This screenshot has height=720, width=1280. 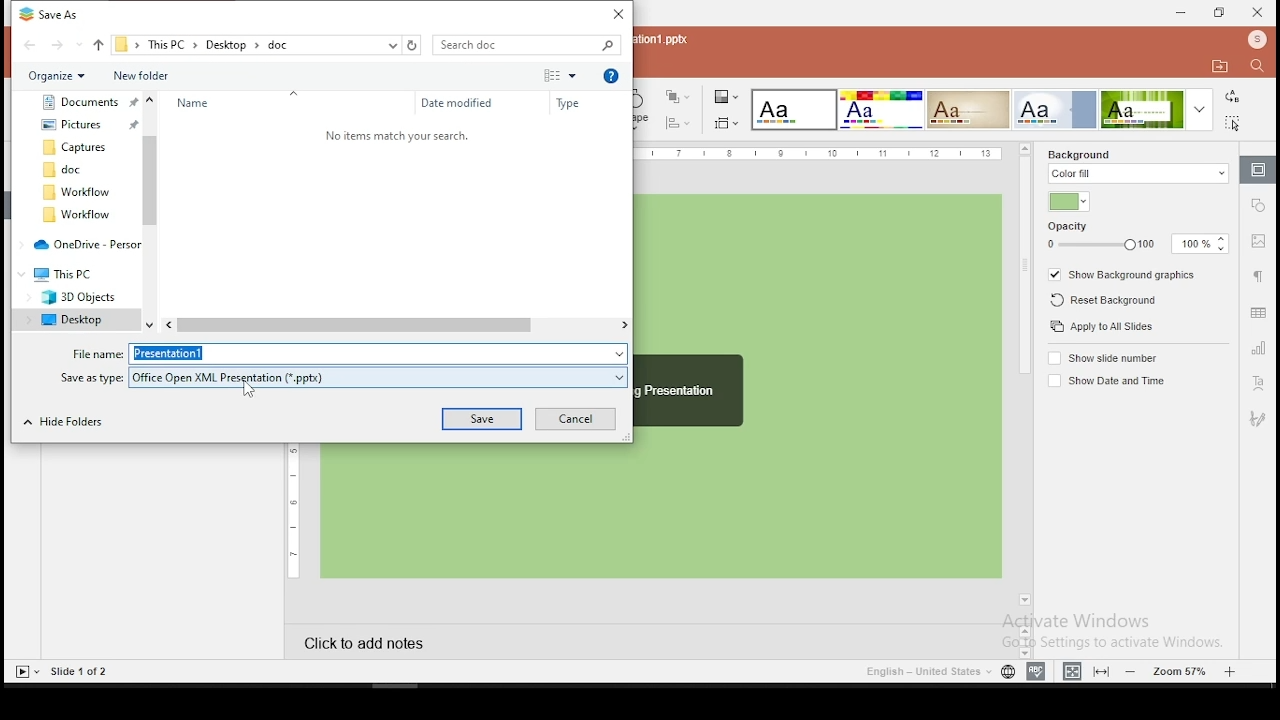 What do you see at coordinates (1258, 40) in the screenshot?
I see `profile` at bounding box center [1258, 40].